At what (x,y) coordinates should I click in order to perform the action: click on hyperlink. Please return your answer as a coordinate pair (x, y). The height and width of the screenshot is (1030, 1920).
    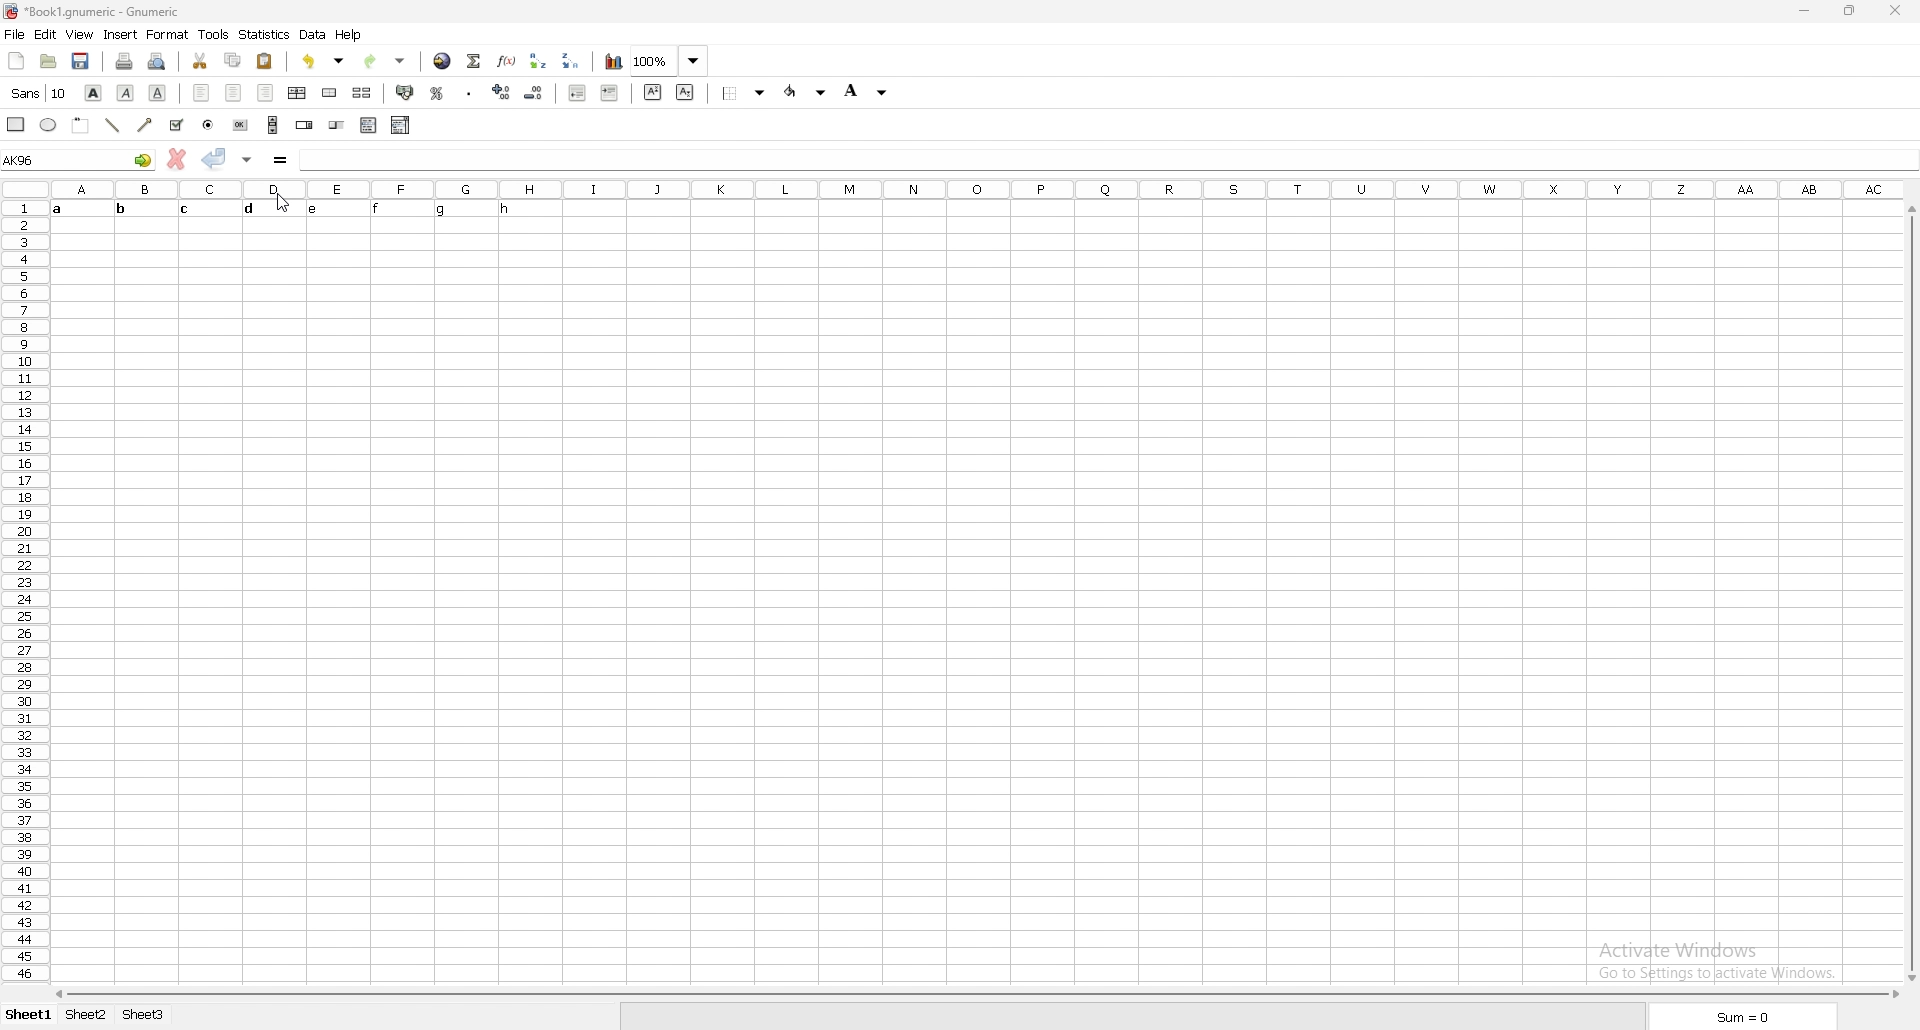
    Looking at the image, I should click on (442, 61).